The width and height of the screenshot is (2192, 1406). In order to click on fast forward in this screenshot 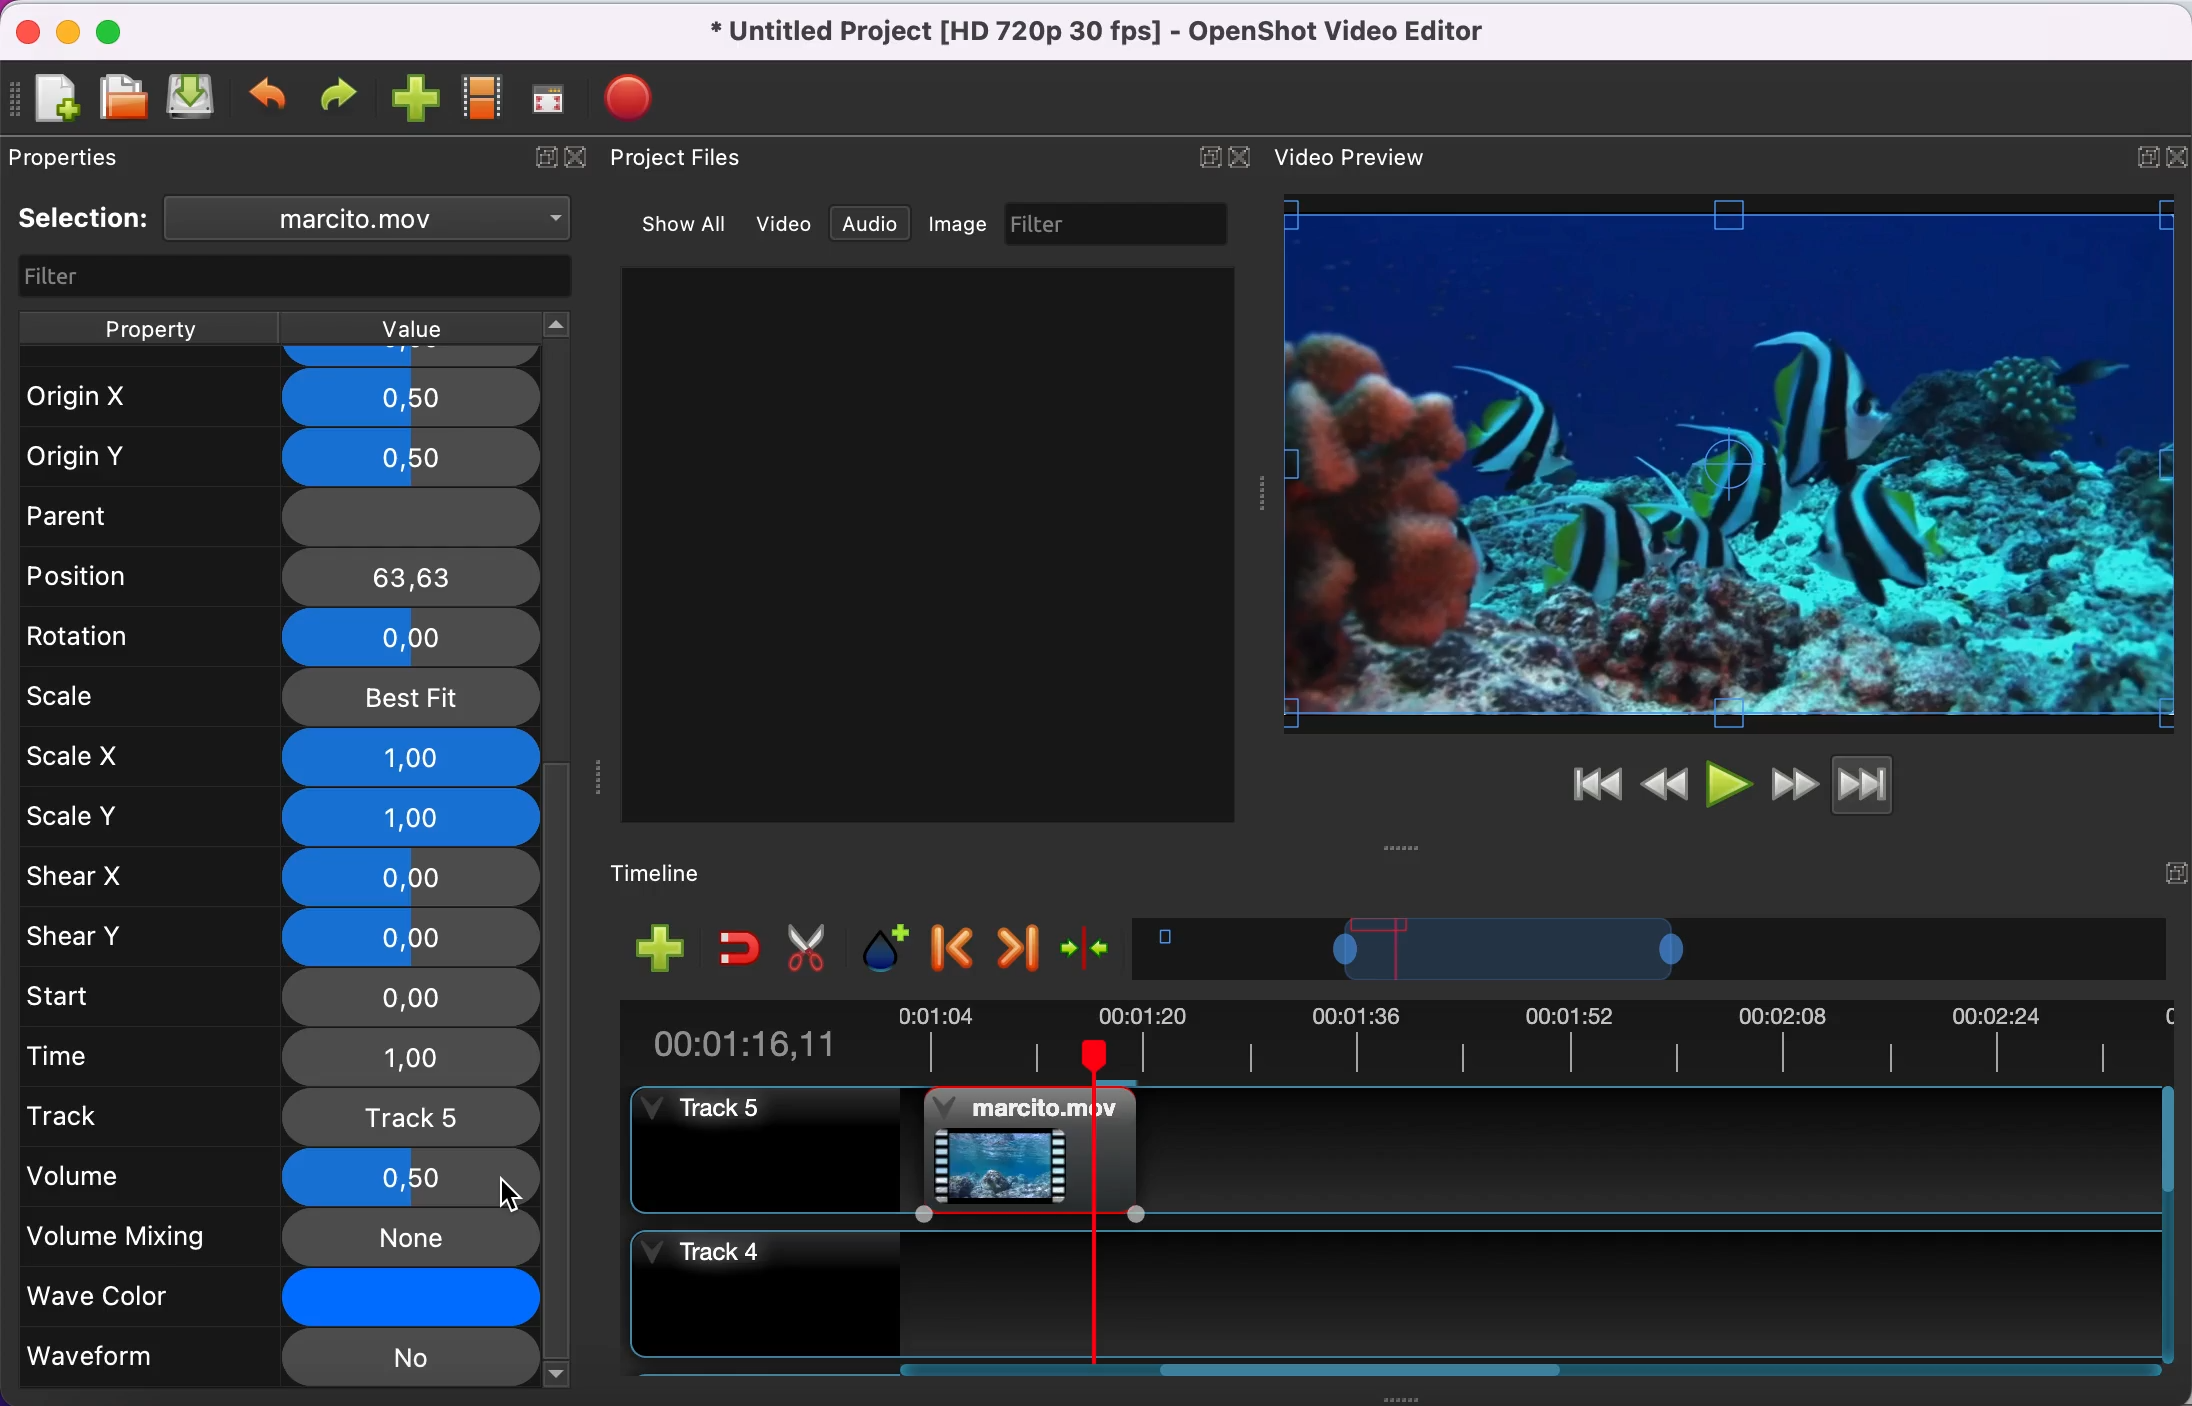, I will do `click(1793, 782)`.